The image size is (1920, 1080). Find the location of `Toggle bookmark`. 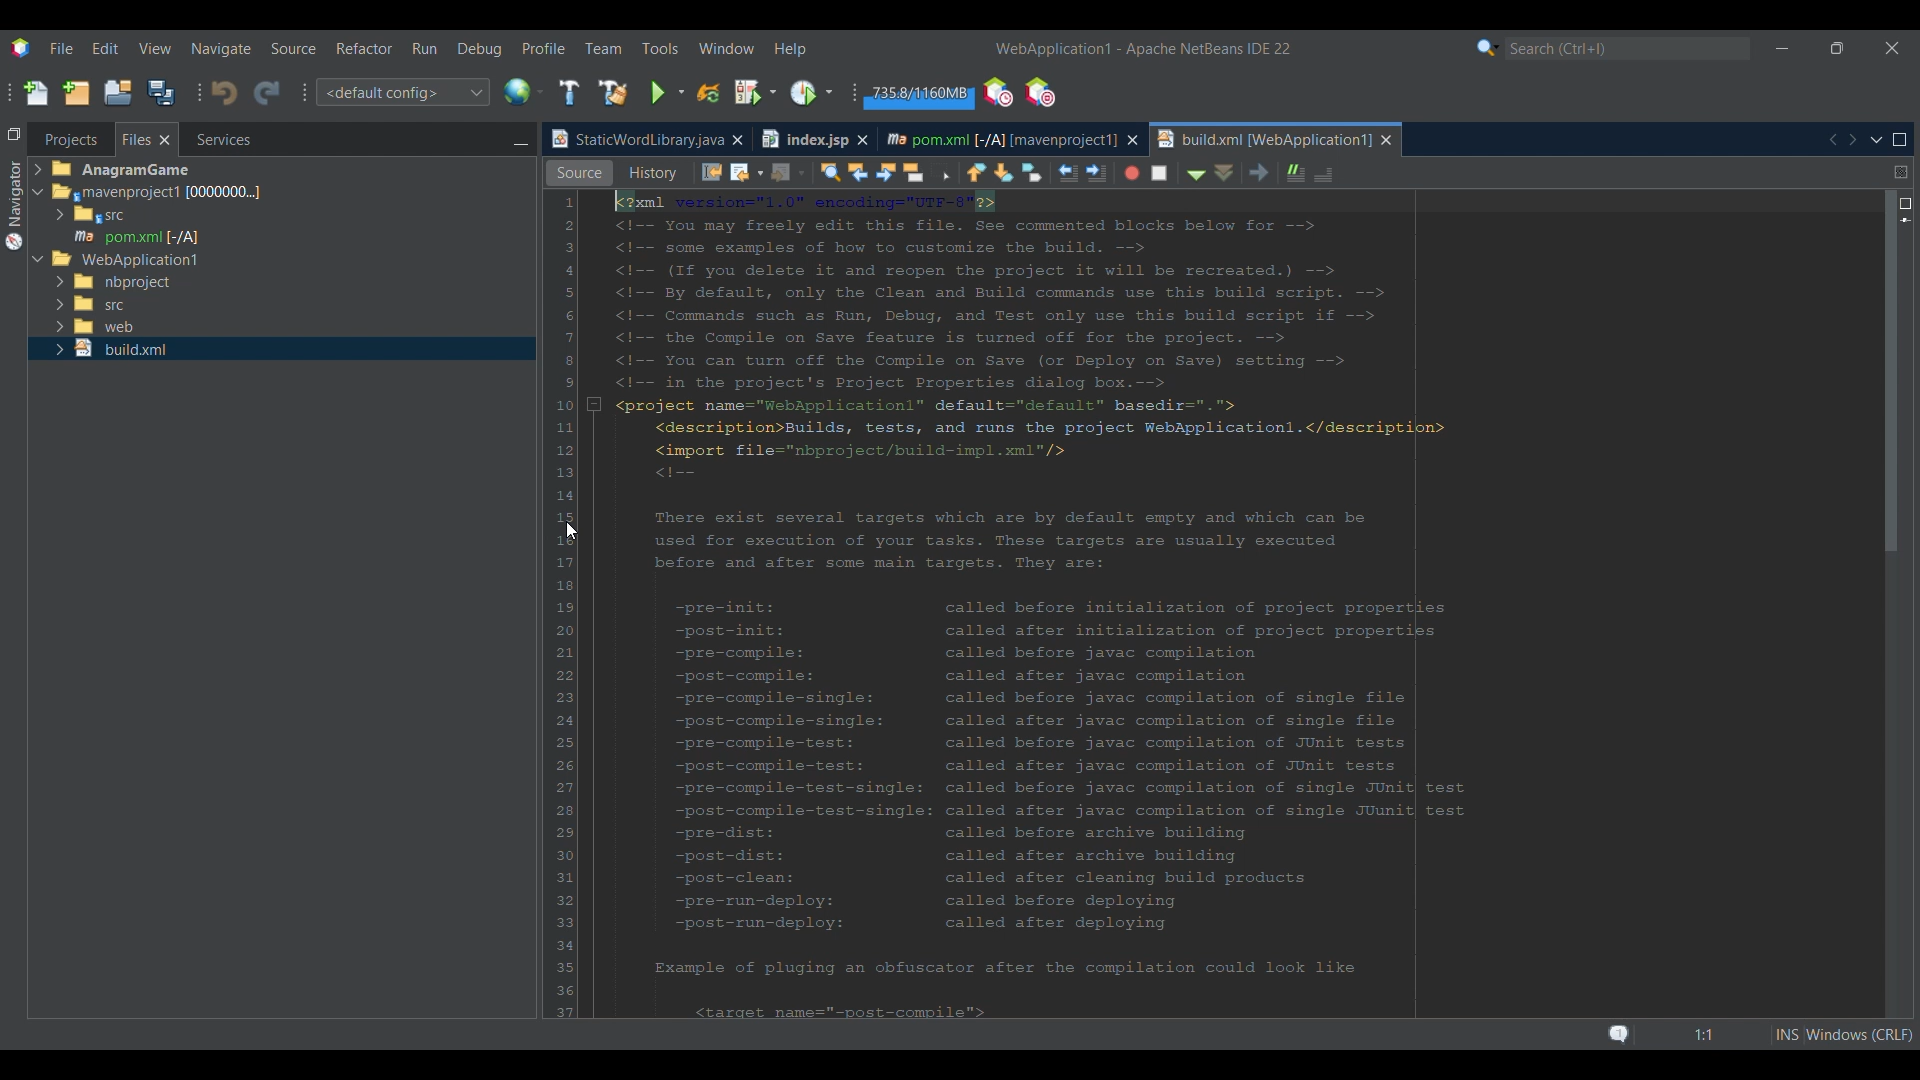

Toggle bookmark is located at coordinates (1212, 172).